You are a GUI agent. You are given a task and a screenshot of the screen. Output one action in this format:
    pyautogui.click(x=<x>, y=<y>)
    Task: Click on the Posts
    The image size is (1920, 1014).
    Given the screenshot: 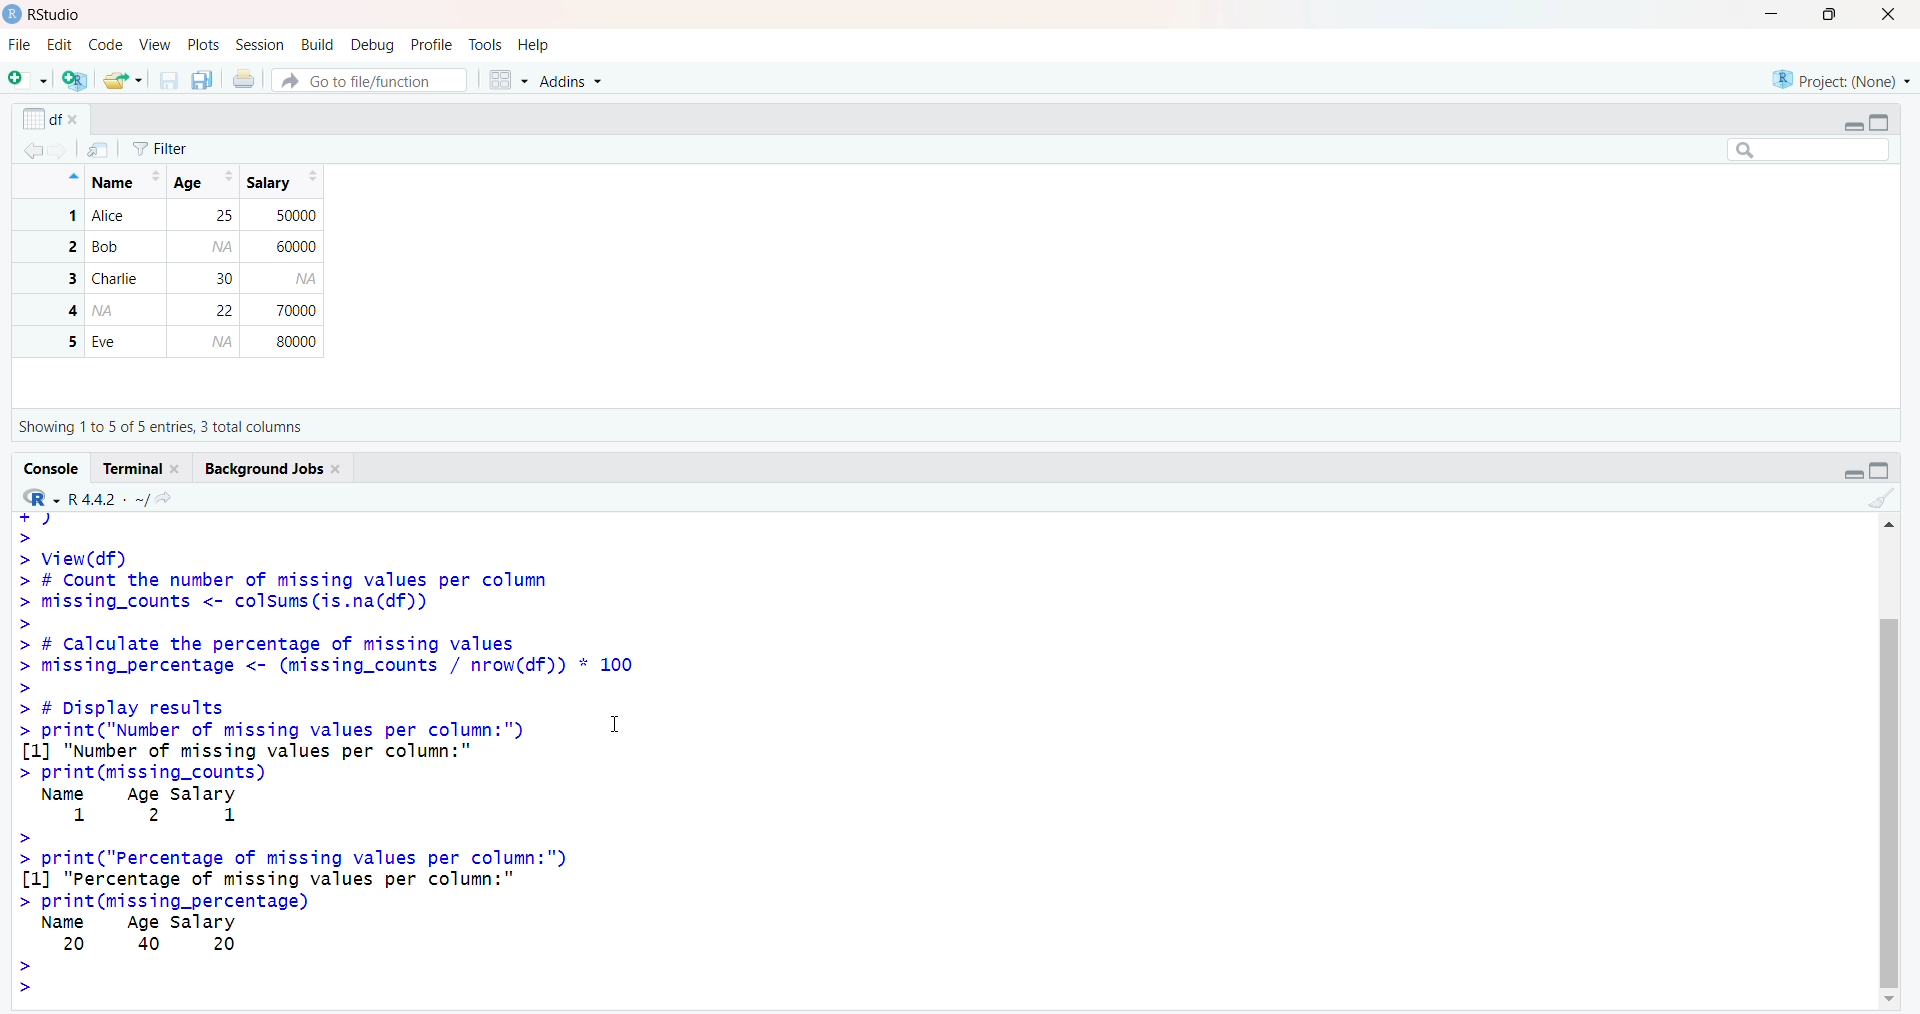 What is the action you would take?
    pyautogui.click(x=203, y=43)
    